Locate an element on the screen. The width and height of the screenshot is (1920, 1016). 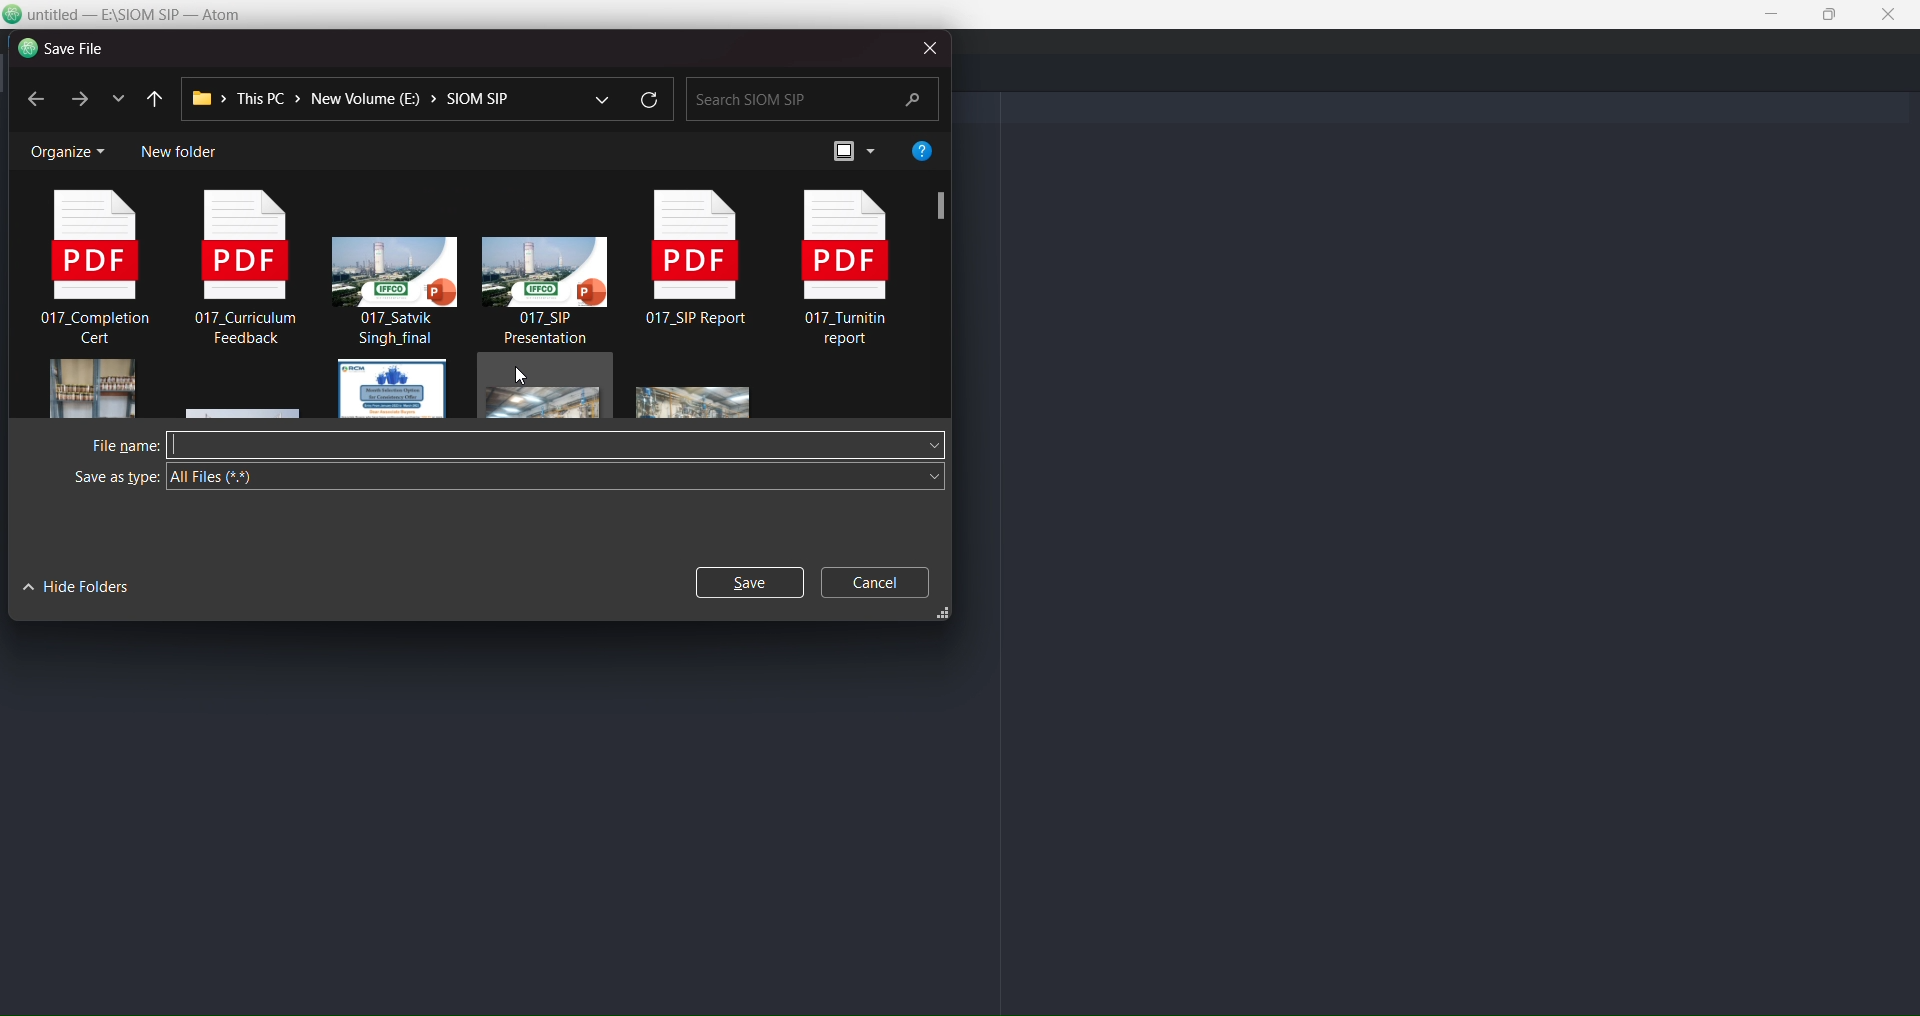
hide folders is located at coordinates (85, 591).